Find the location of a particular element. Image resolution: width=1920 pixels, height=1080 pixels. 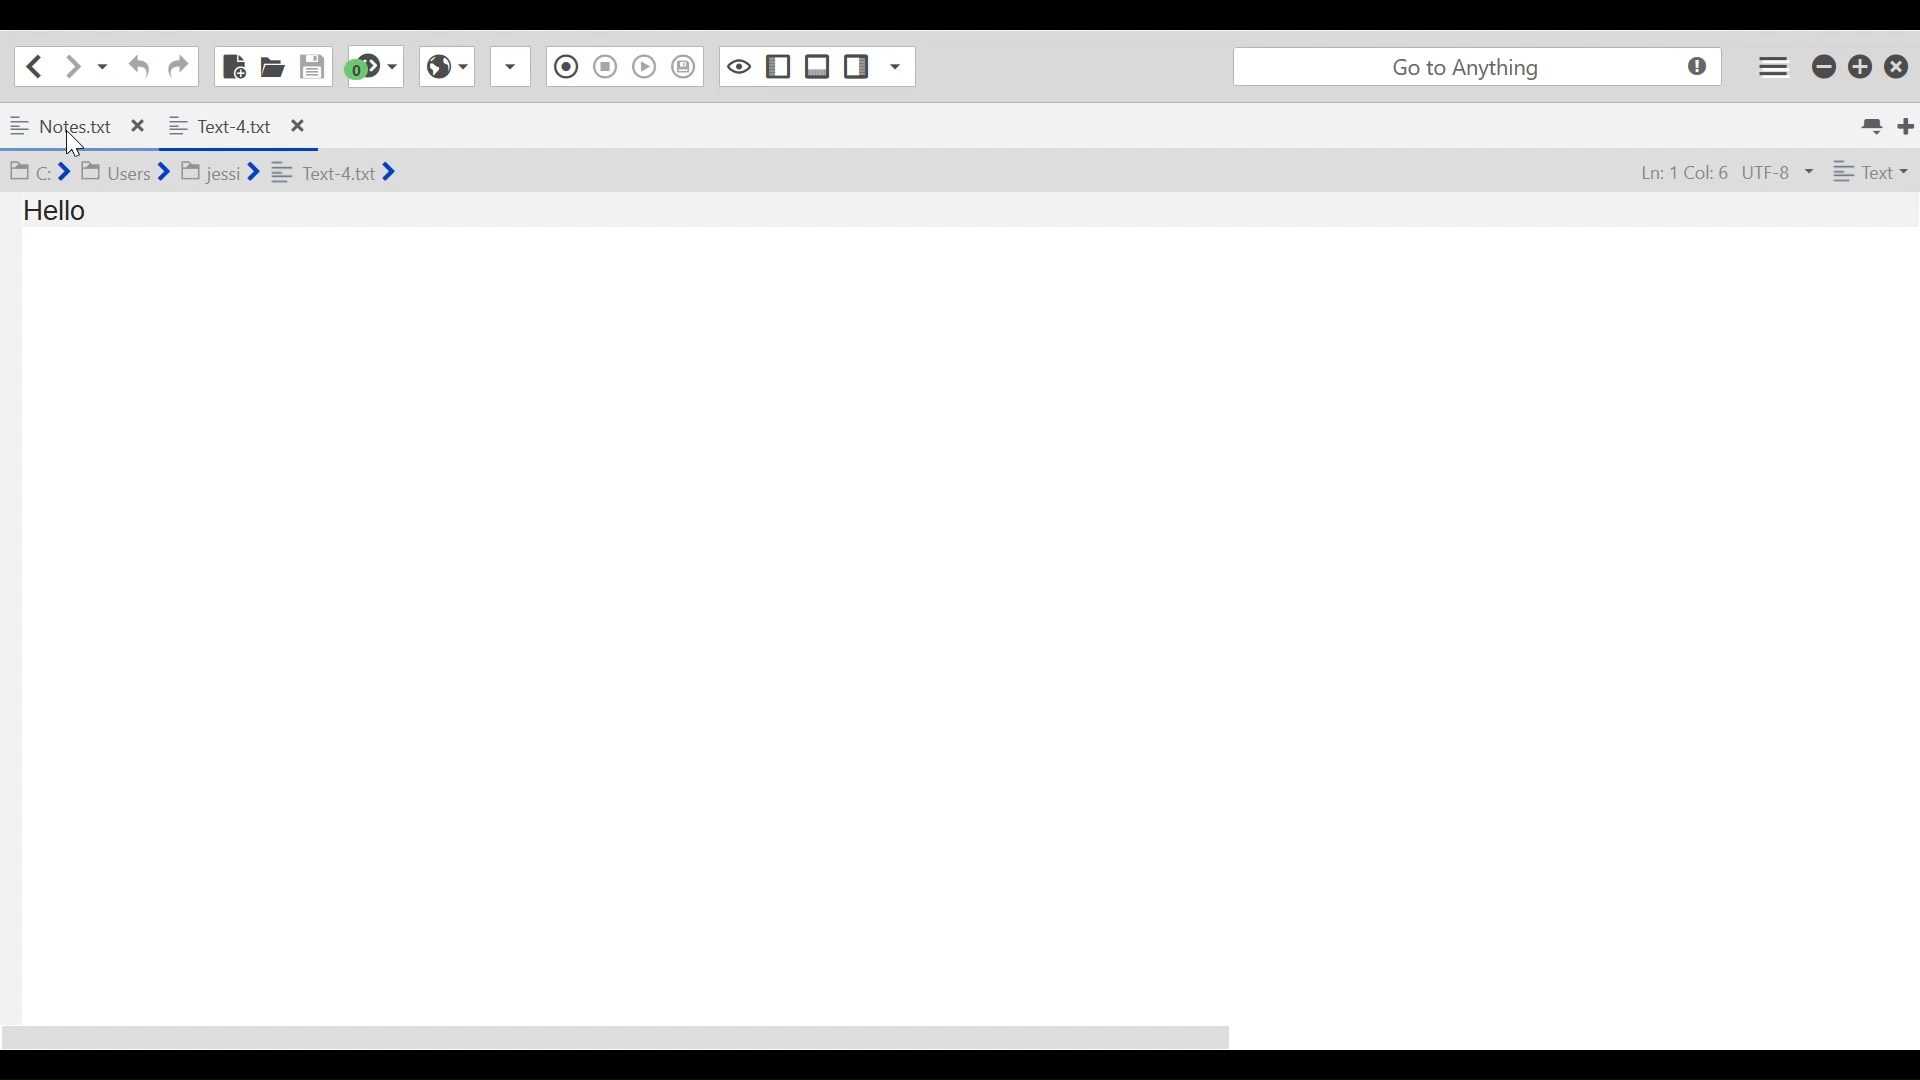

View in Browser is located at coordinates (448, 67).